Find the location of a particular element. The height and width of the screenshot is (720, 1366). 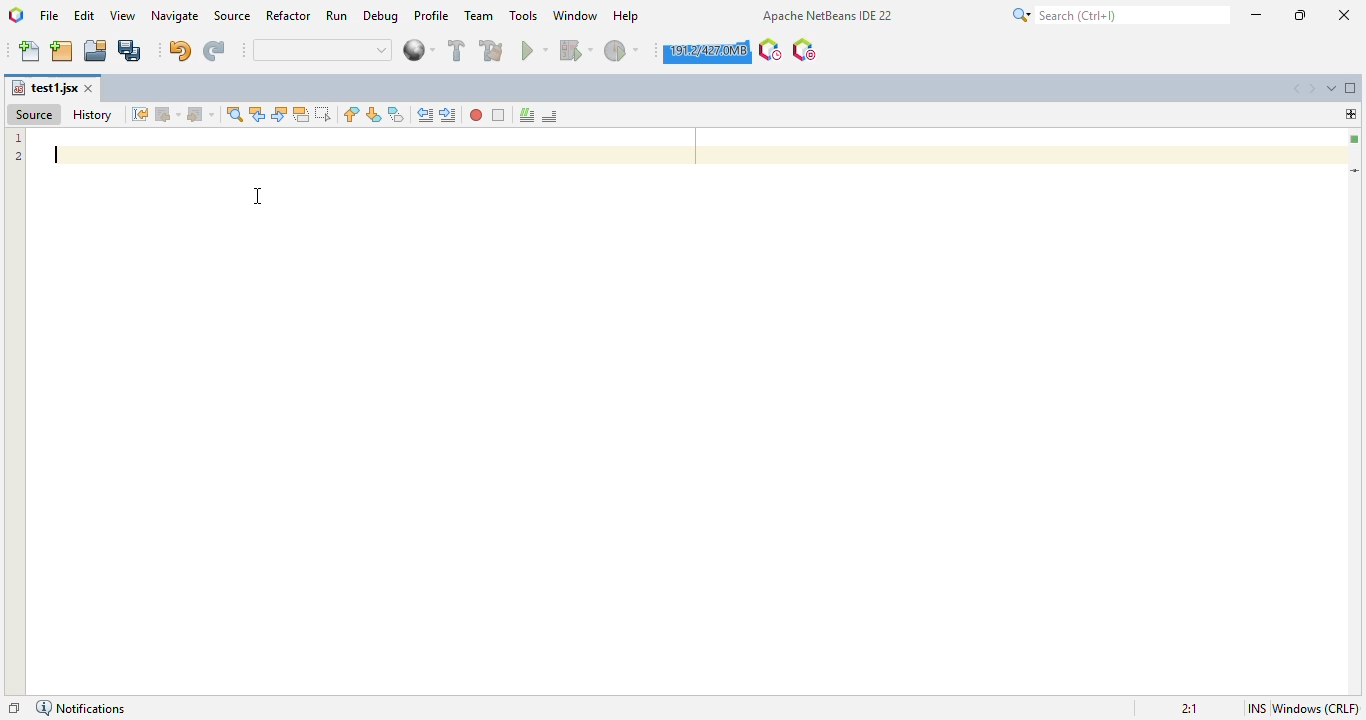

help is located at coordinates (627, 16).